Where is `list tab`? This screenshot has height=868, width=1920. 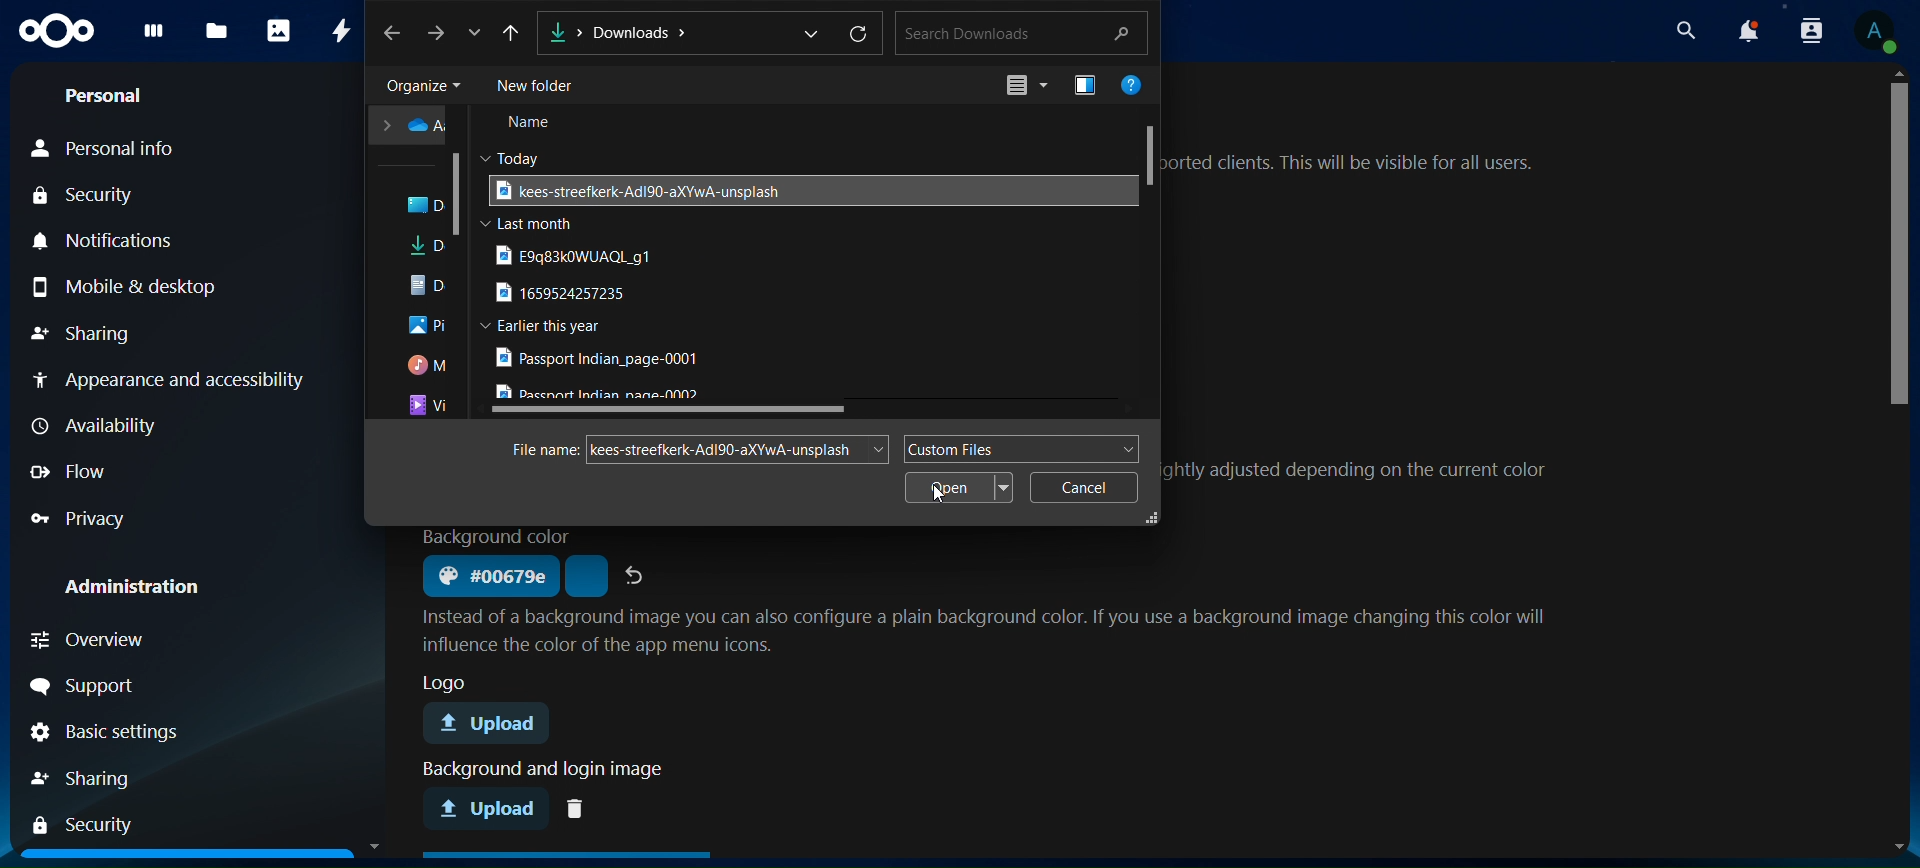 list tab is located at coordinates (479, 35).